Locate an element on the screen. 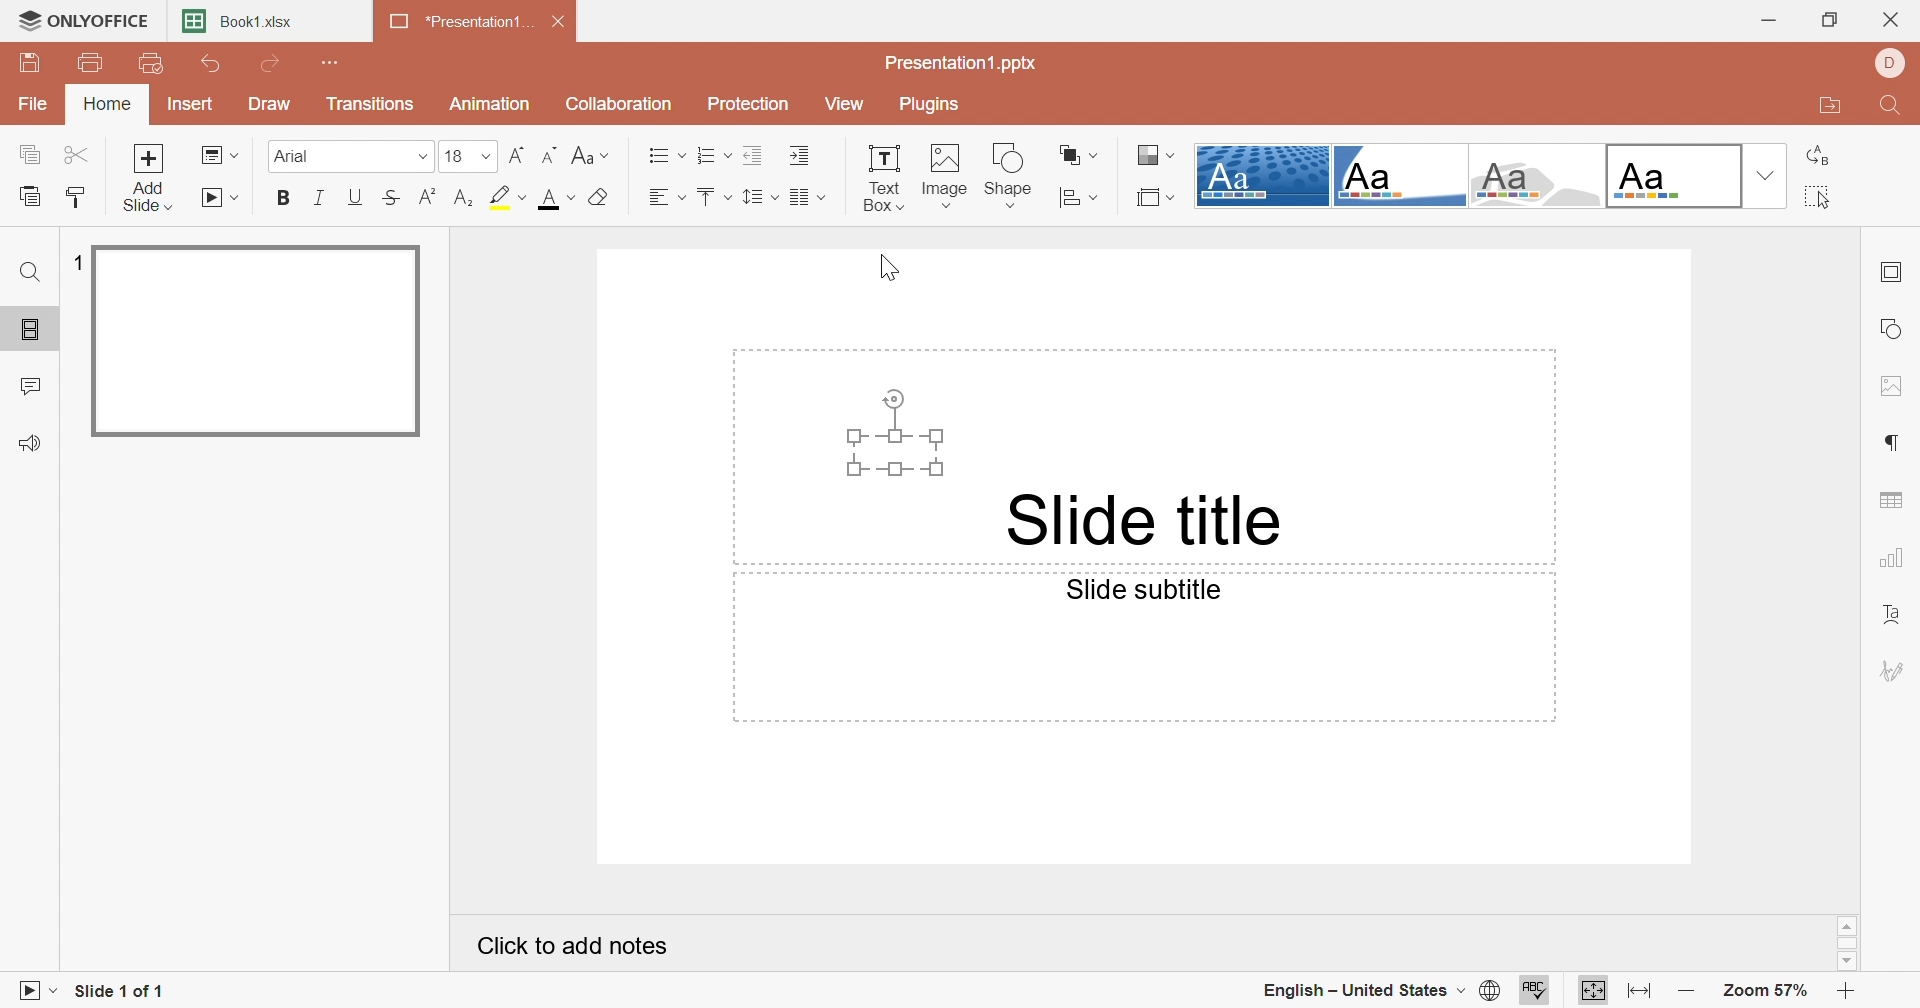 This screenshot has width=1920, height=1008. Horizontal align is located at coordinates (663, 197).